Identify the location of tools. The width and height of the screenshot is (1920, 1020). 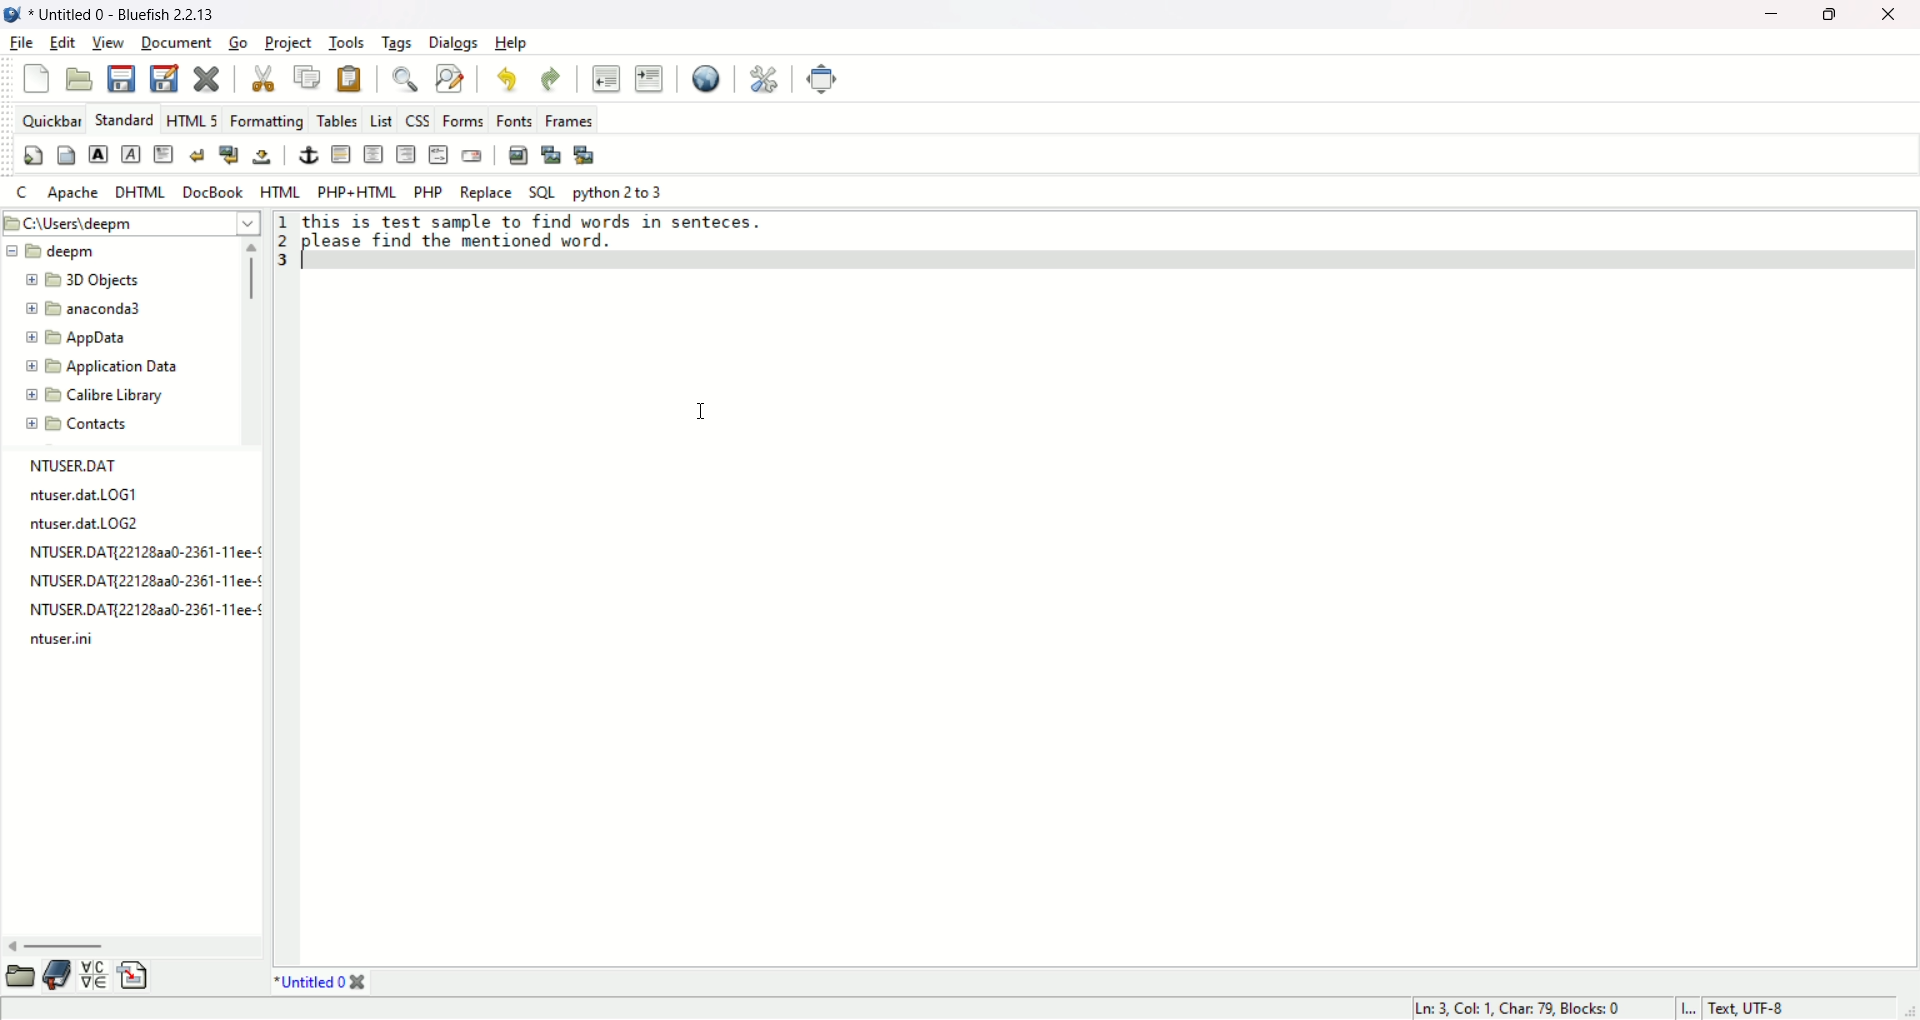
(347, 41).